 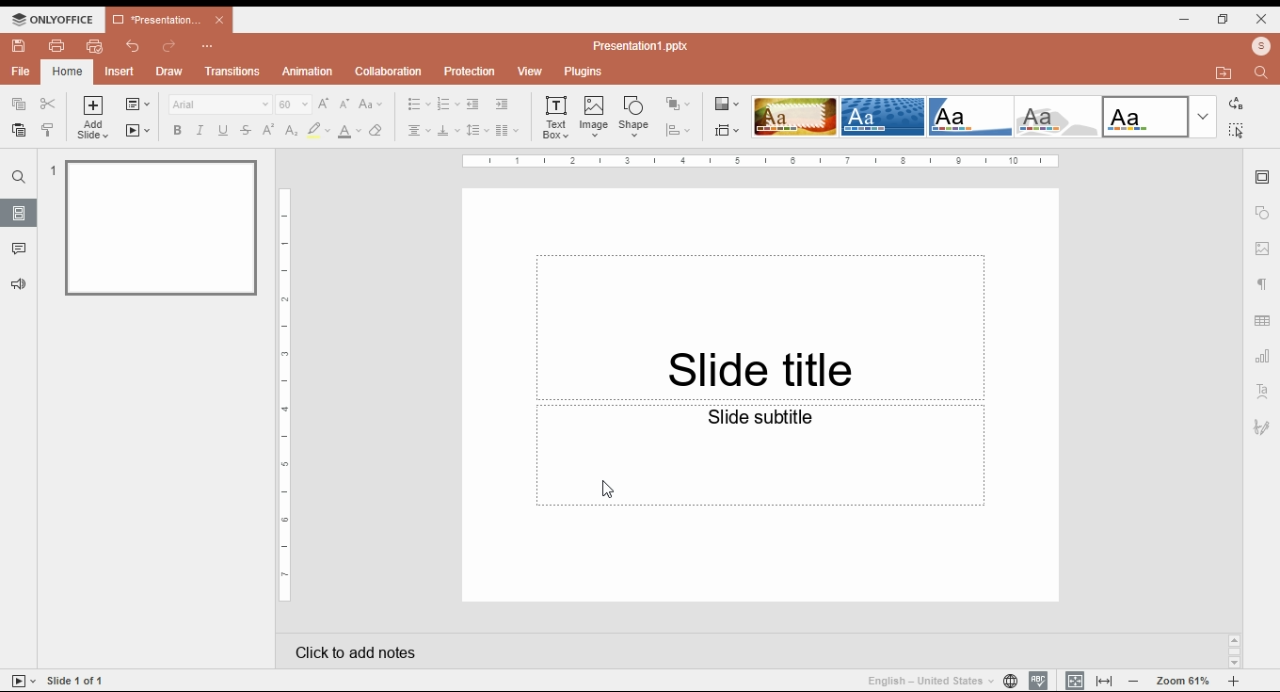 I want to click on find, so click(x=1235, y=130).